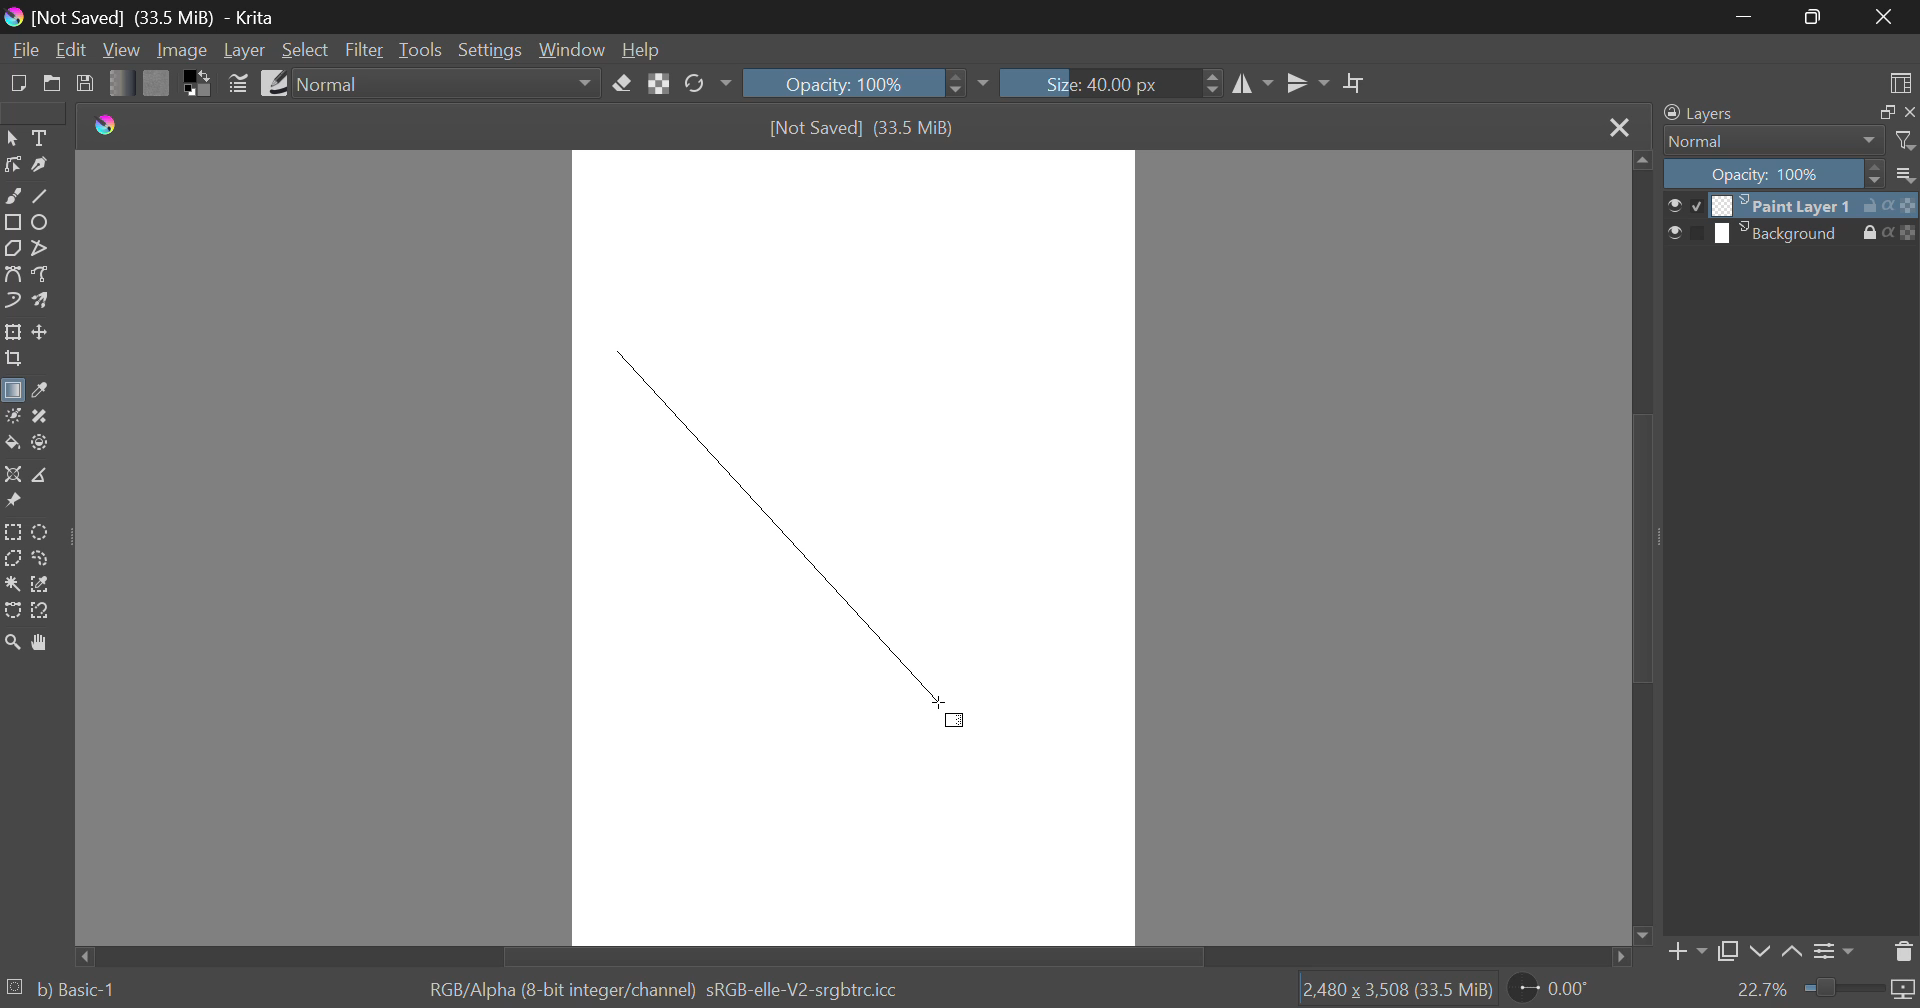 The width and height of the screenshot is (1920, 1008). What do you see at coordinates (41, 418) in the screenshot?
I see `Smart Patch Tool` at bounding box center [41, 418].